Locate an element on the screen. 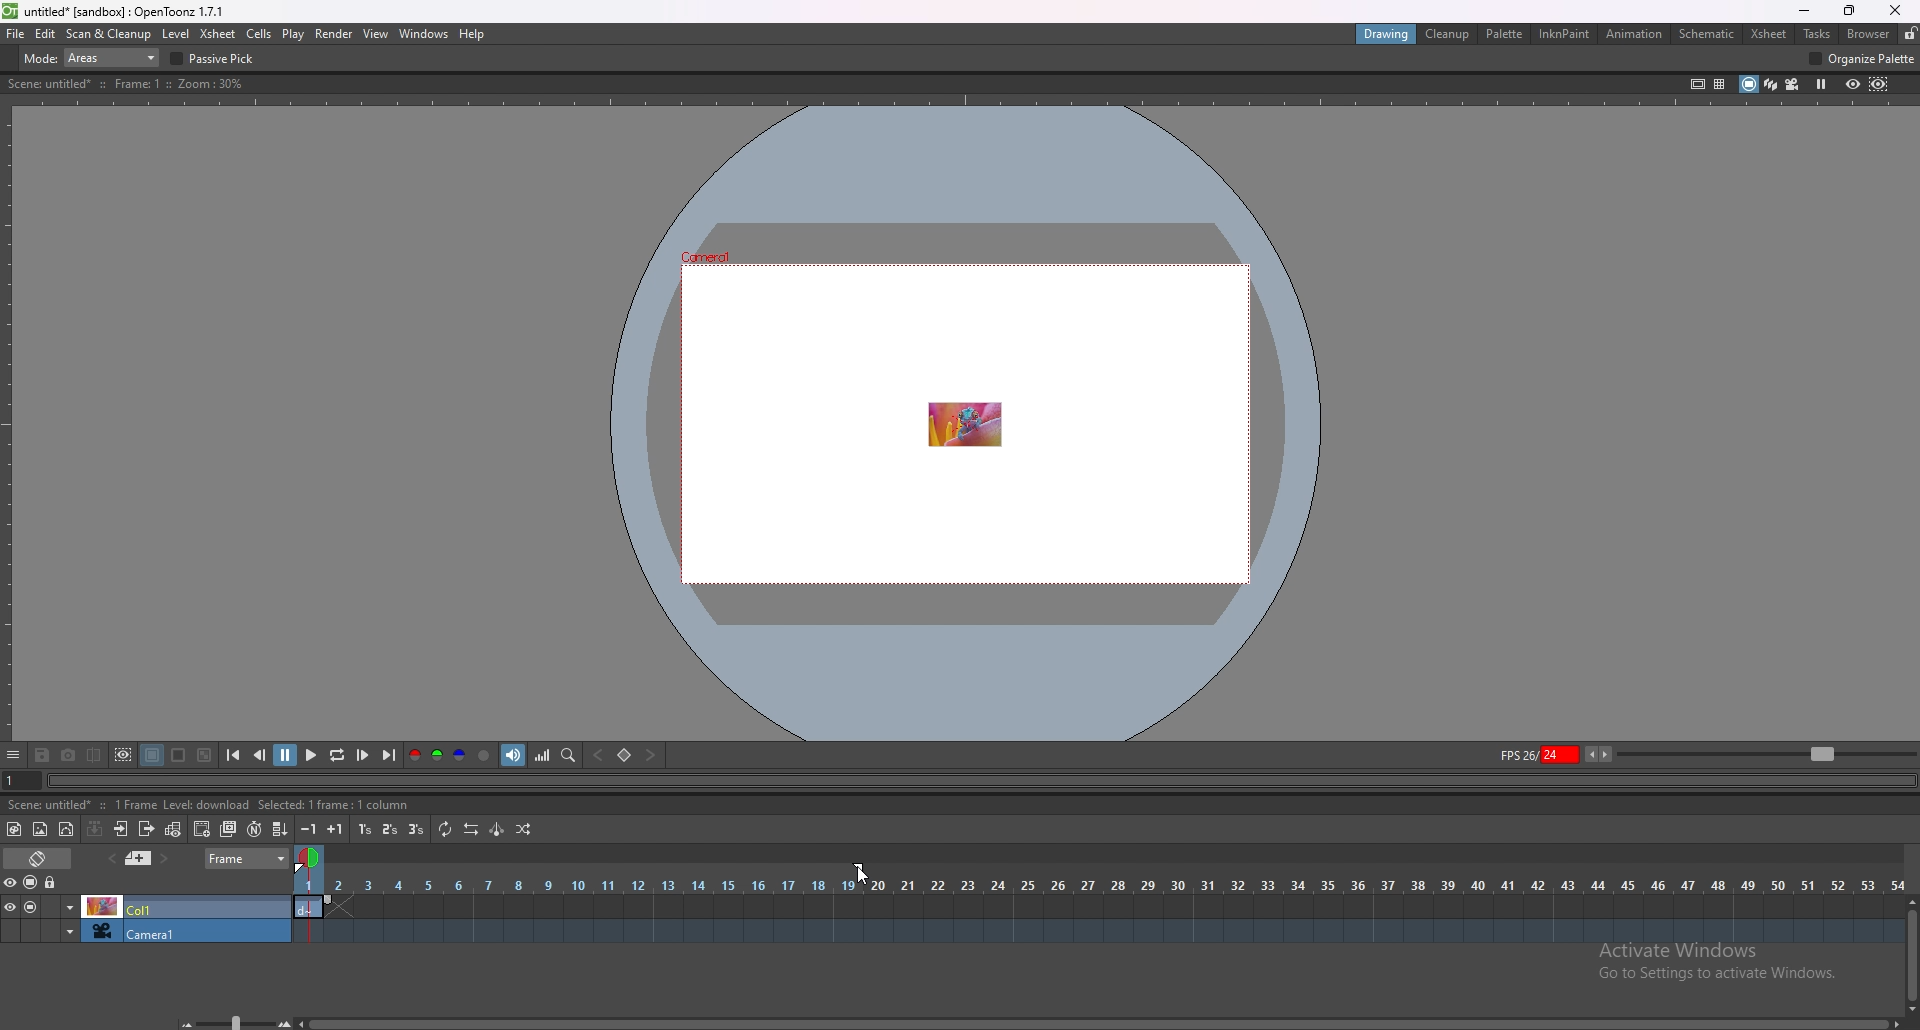  minimize is located at coordinates (1804, 11).